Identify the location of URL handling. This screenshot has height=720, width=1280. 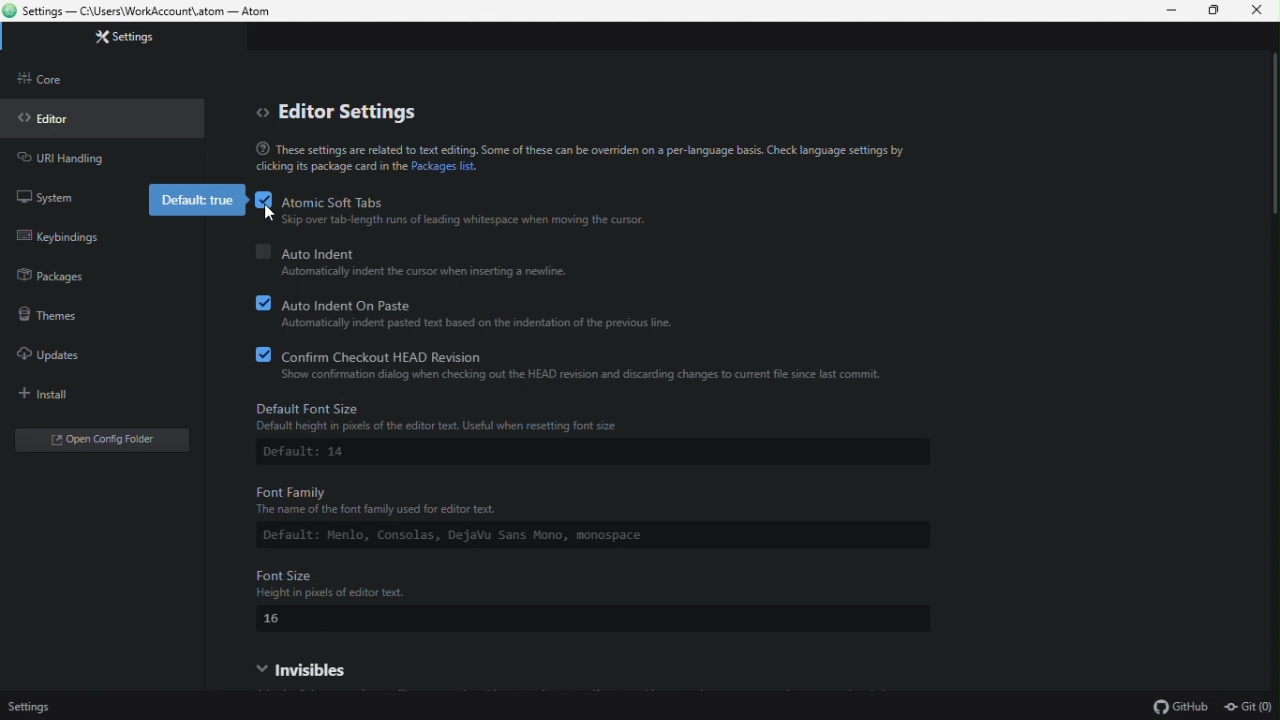
(60, 158).